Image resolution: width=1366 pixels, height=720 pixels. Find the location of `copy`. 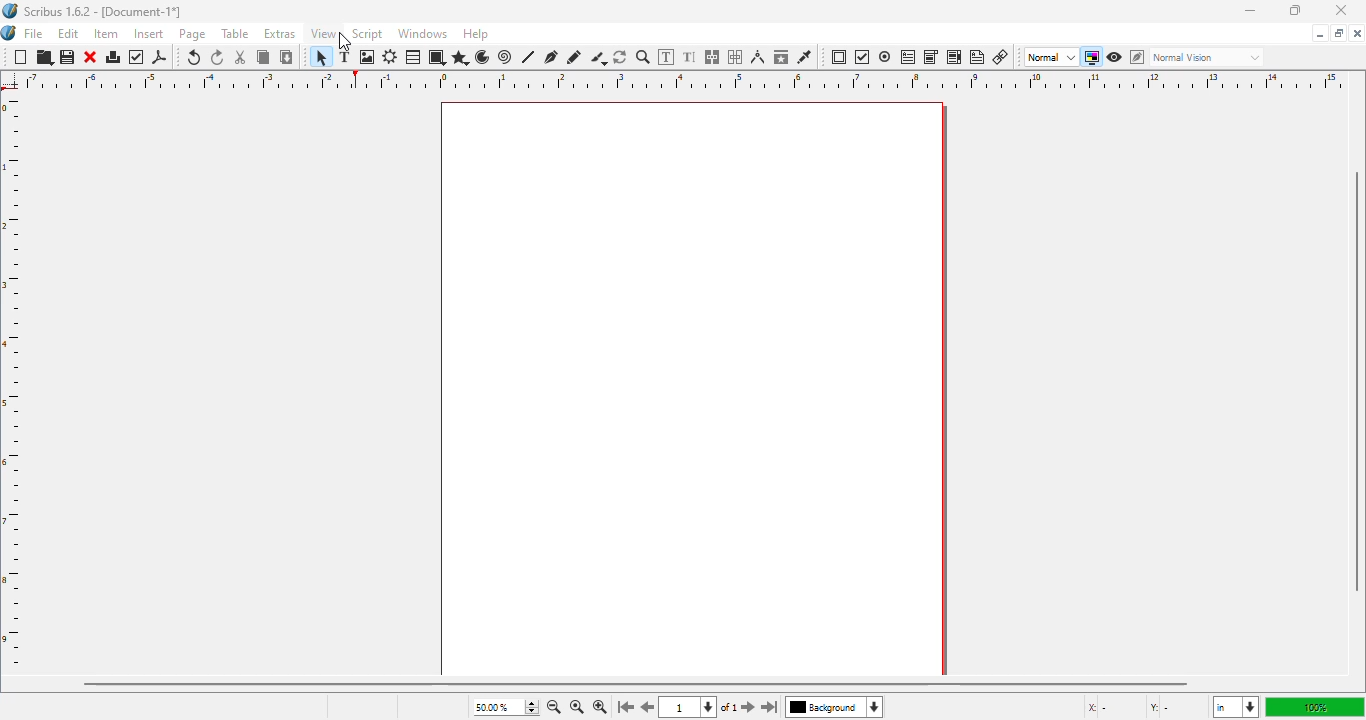

copy is located at coordinates (263, 57).